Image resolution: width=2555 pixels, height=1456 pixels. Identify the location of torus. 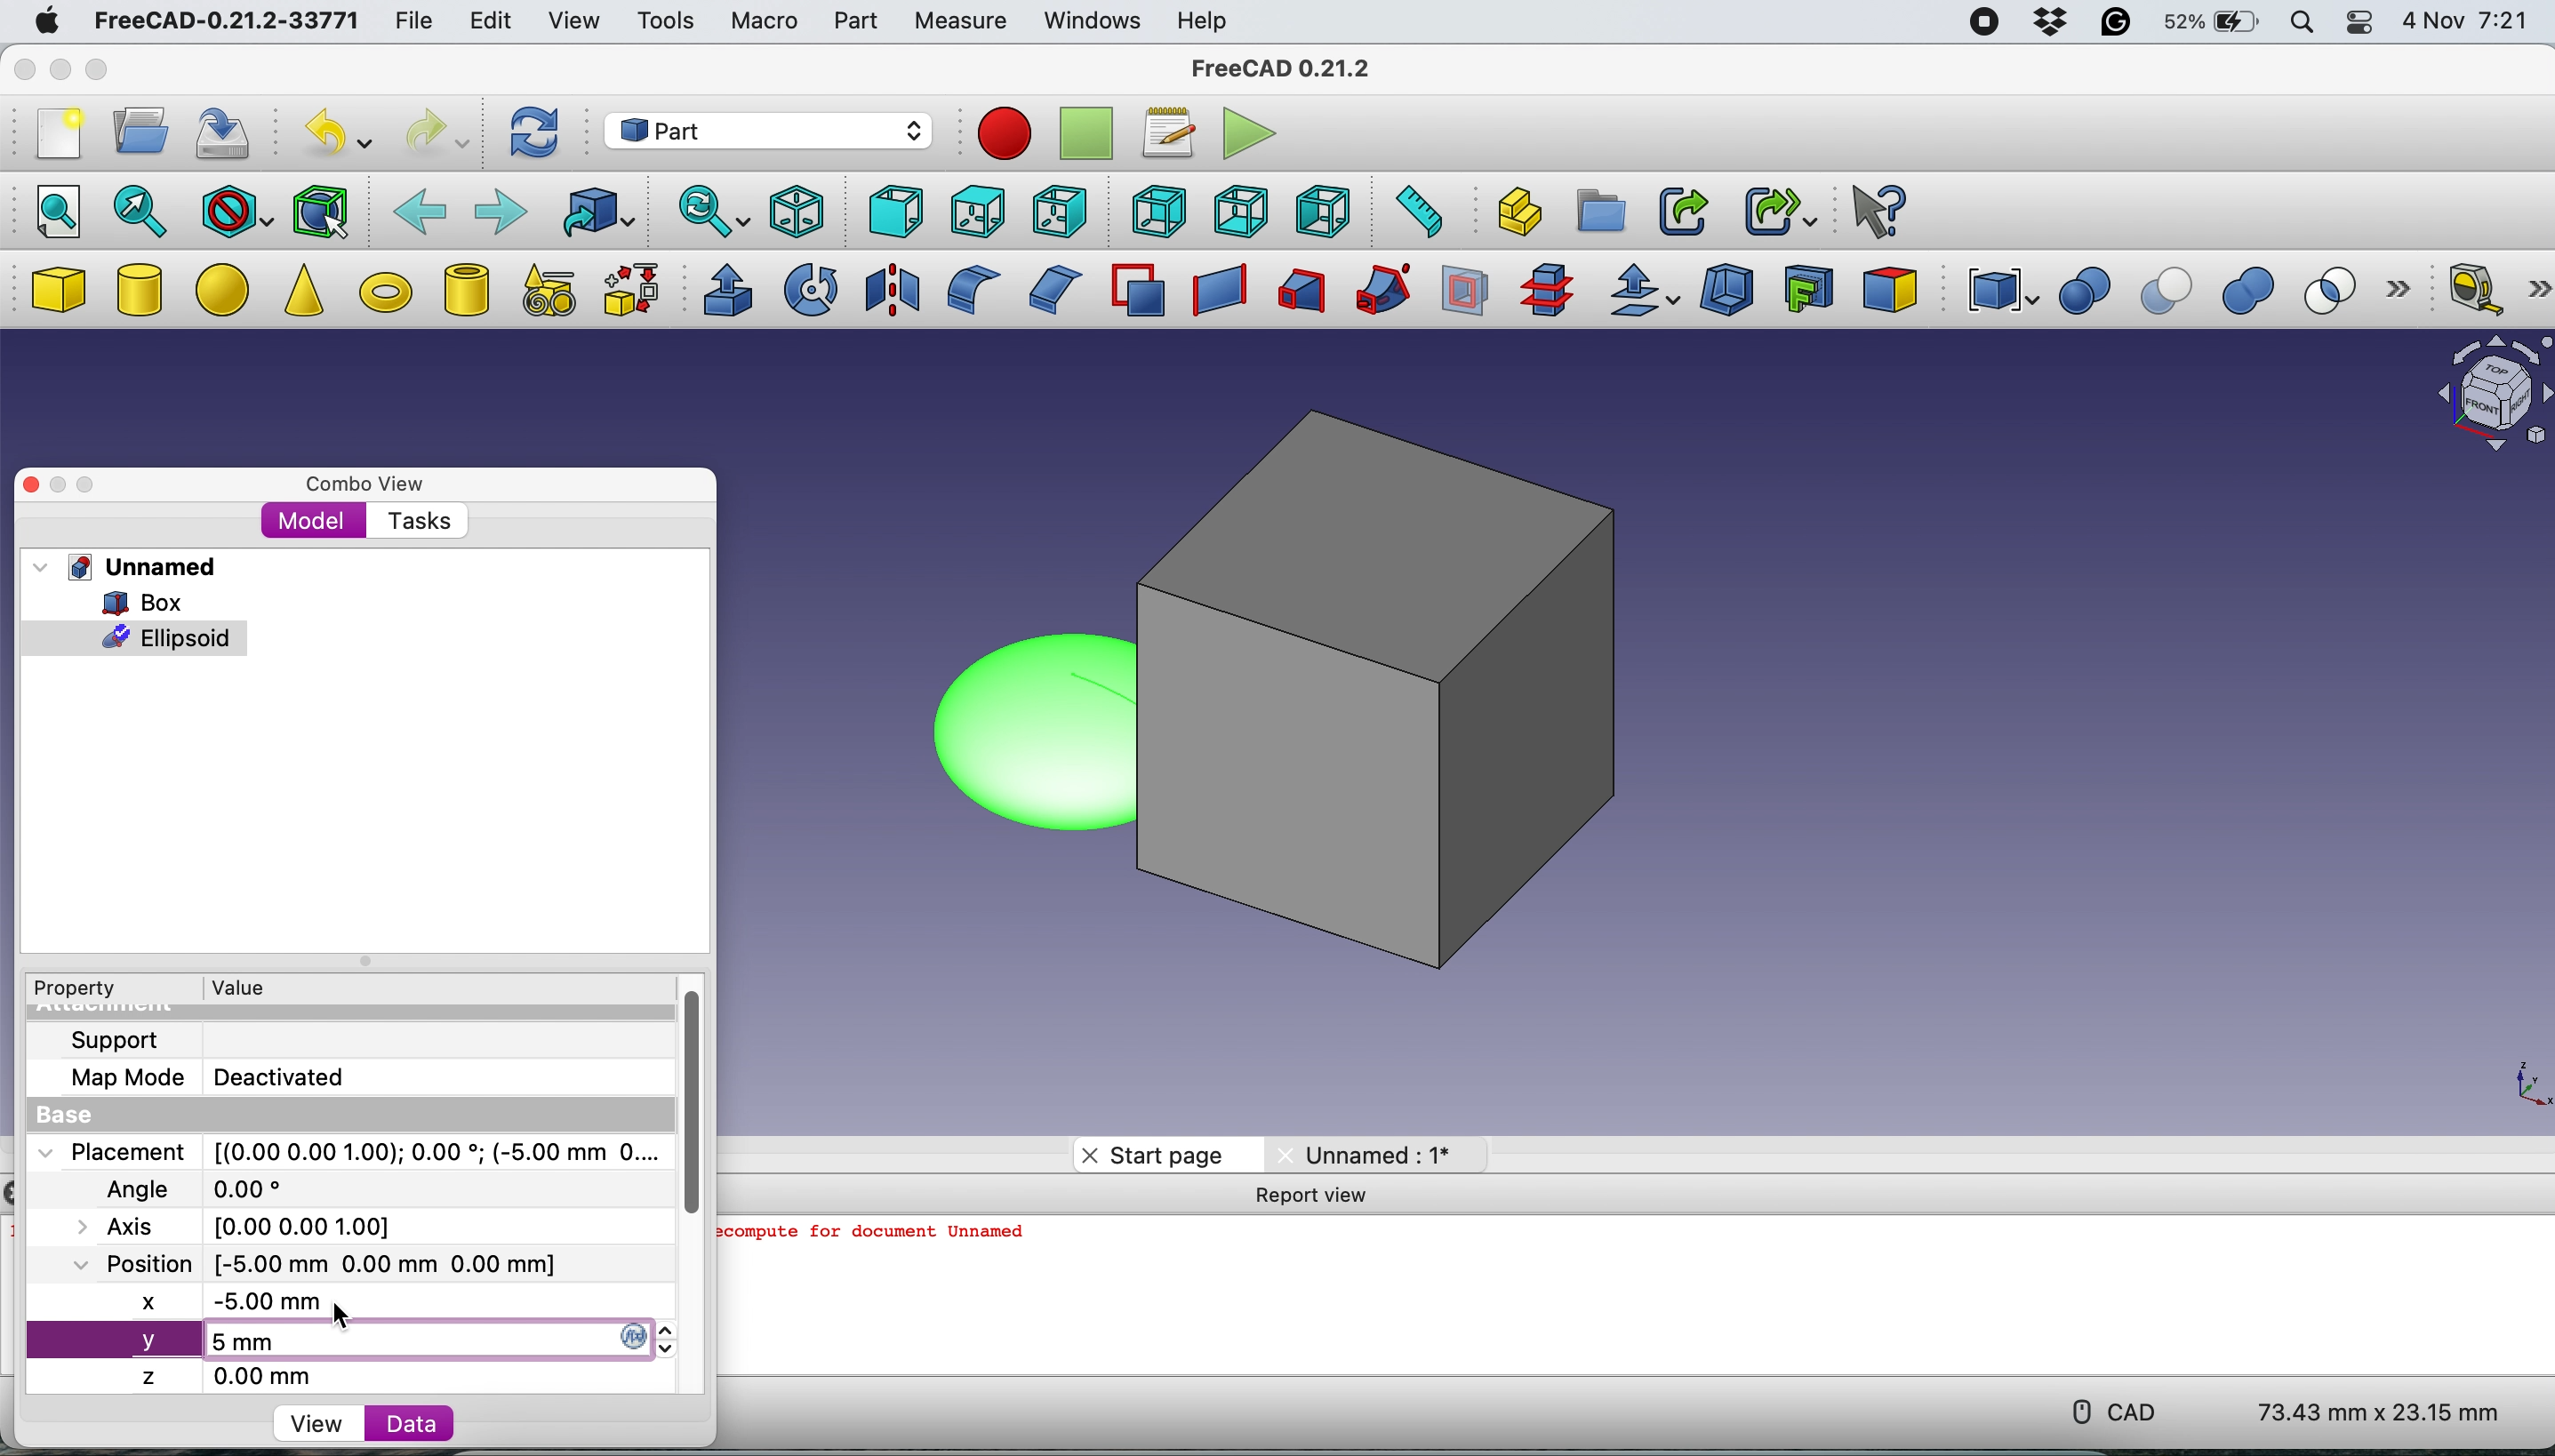
(385, 292).